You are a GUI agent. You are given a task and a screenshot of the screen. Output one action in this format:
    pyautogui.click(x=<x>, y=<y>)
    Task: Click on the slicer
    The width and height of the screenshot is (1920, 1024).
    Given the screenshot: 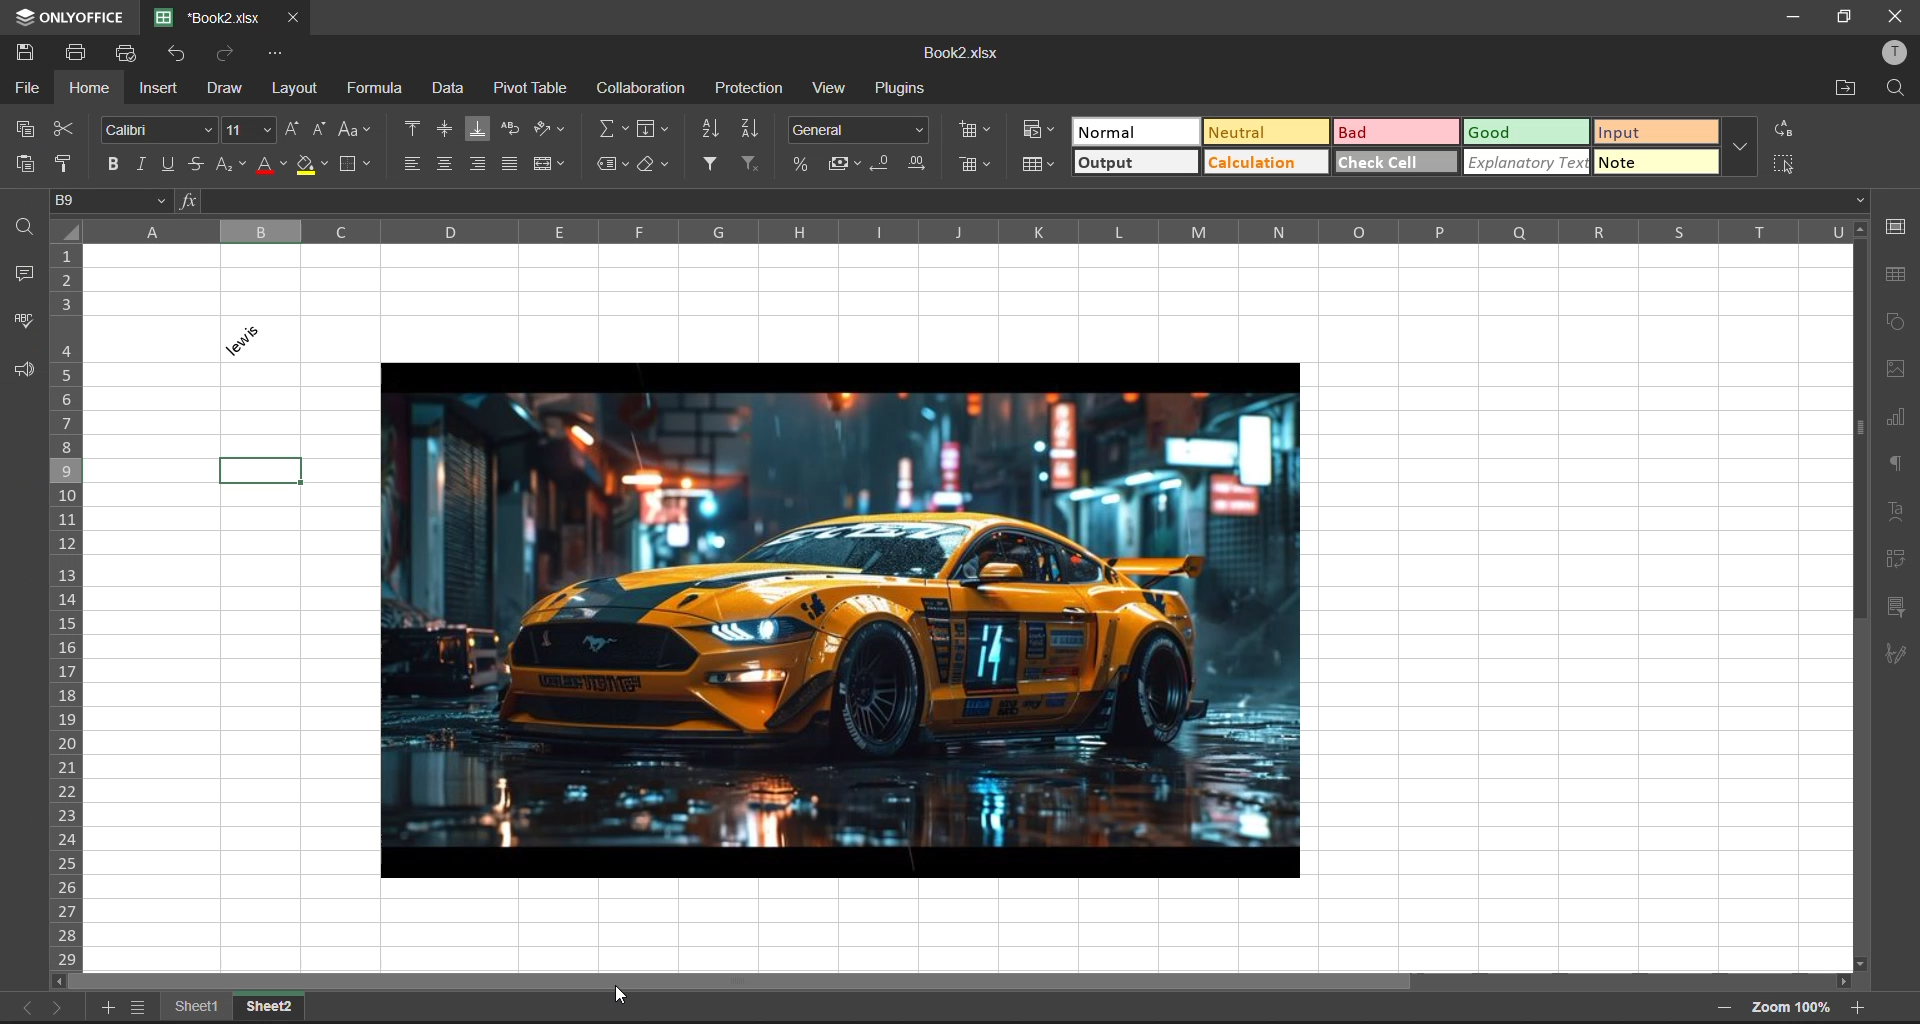 What is the action you would take?
    pyautogui.click(x=1898, y=607)
    